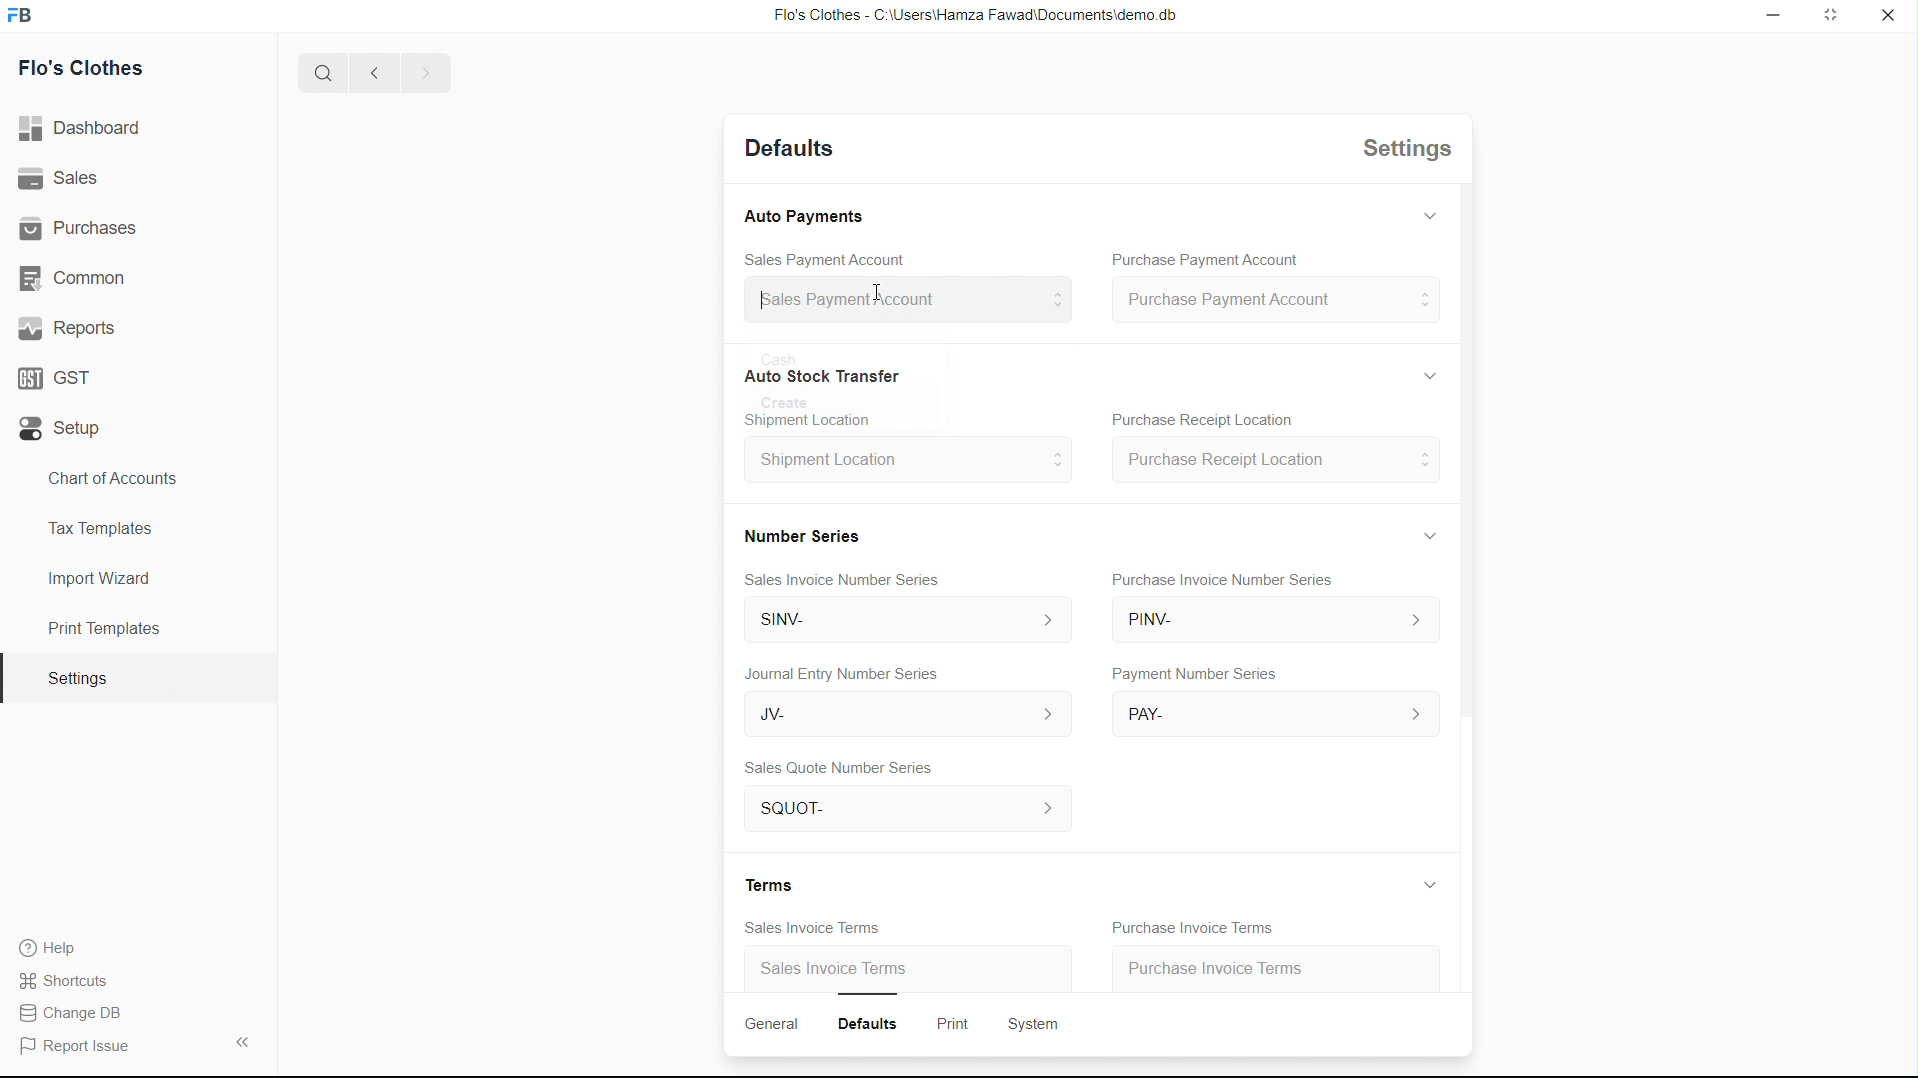 Image resolution: width=1918 pixels, height=1078 pixels. Describe the element at coordinates (844, 770) in the screenshot. I see `Sales Quote Number Series` at that location.